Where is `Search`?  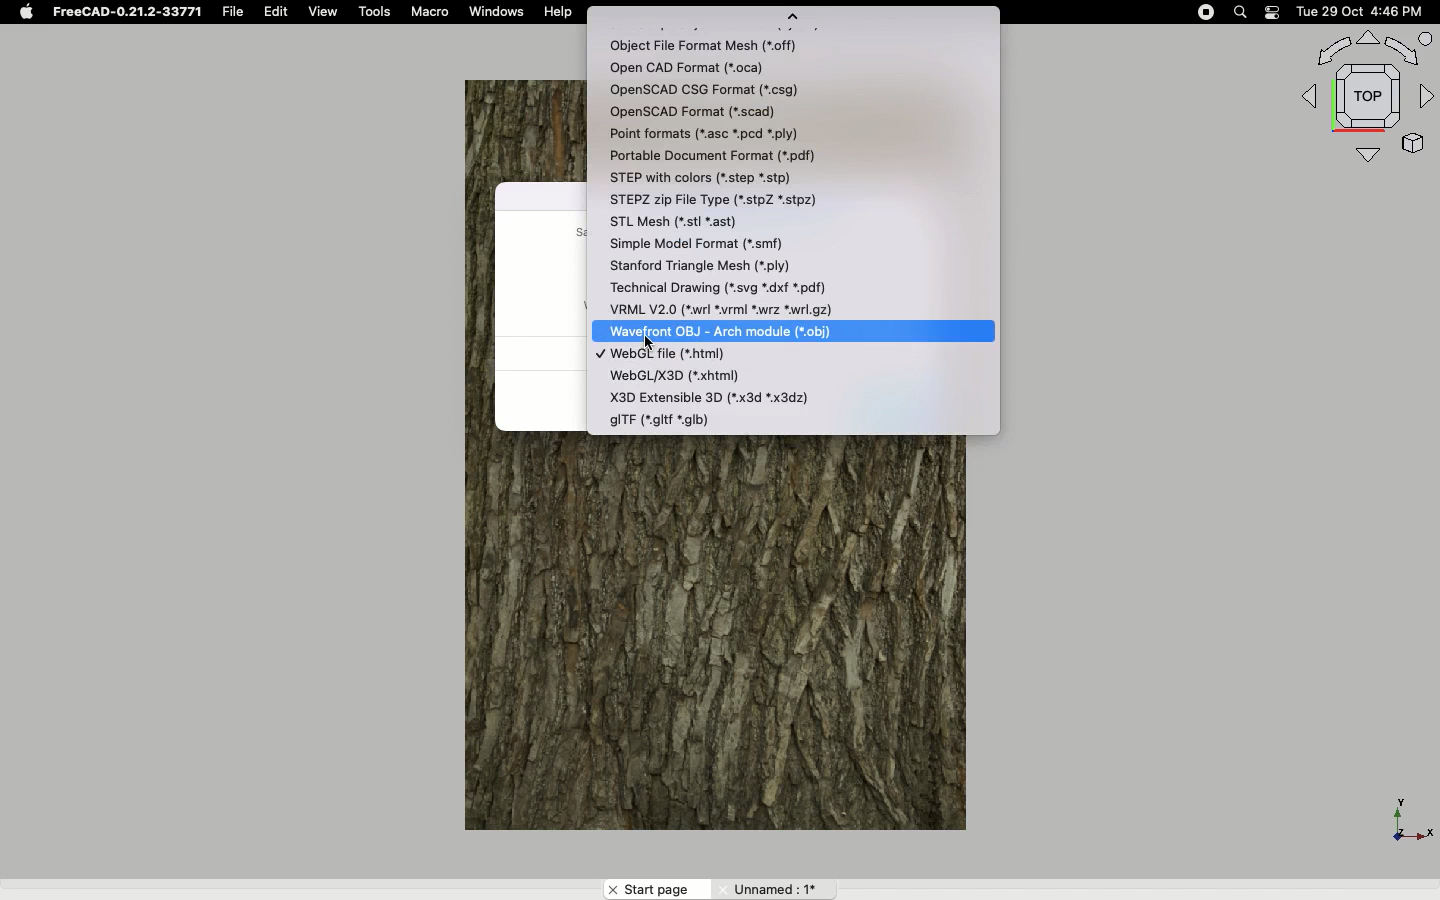
Search is located at coordinates (1241, 12).